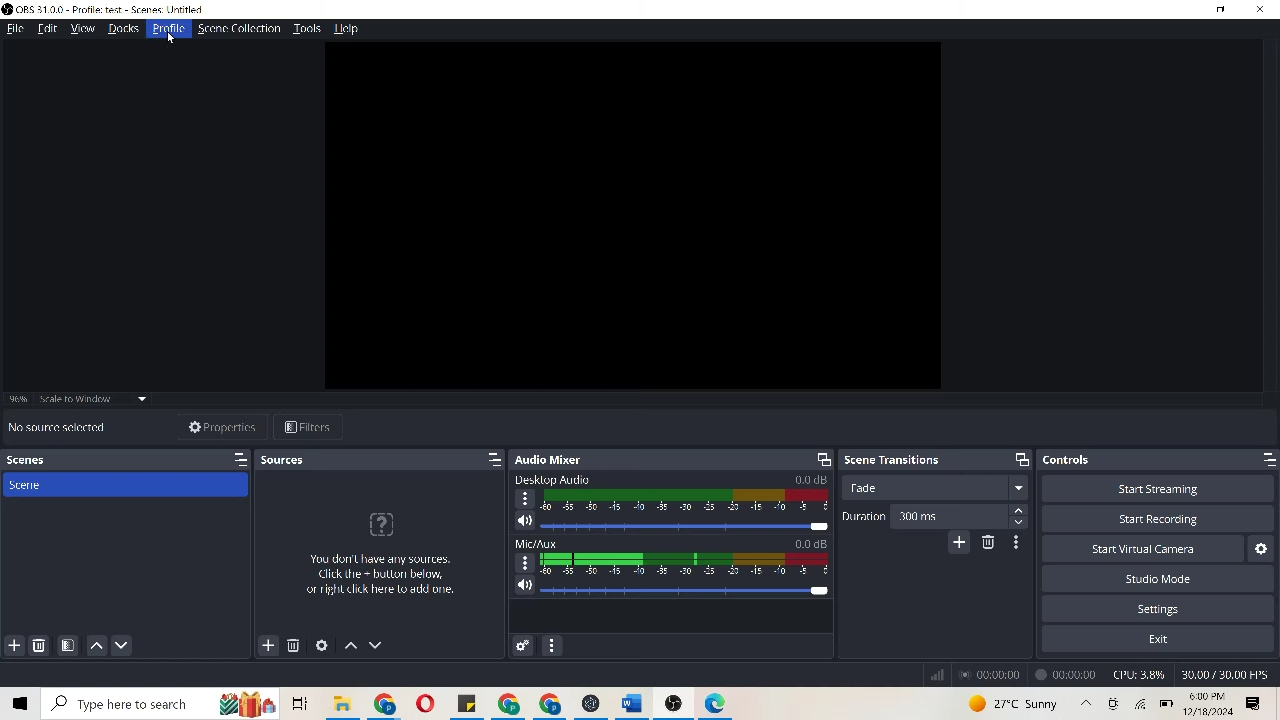 This screenshot has height=720, width=1280. Describe the element at coordinates (520, 645) in the screenshot. I see `advanced audio properties` at that location.